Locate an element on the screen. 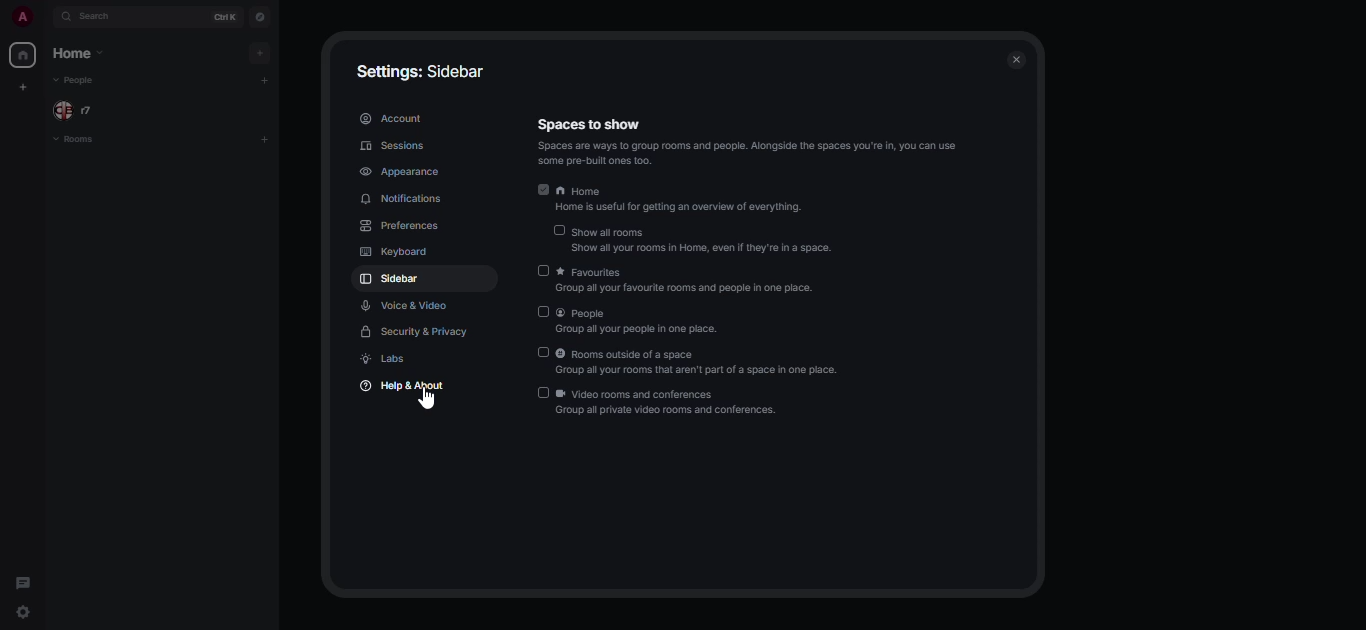 The width and height of the screenshot is (1366, 630). voice & video is located at coordinates (405, 305).